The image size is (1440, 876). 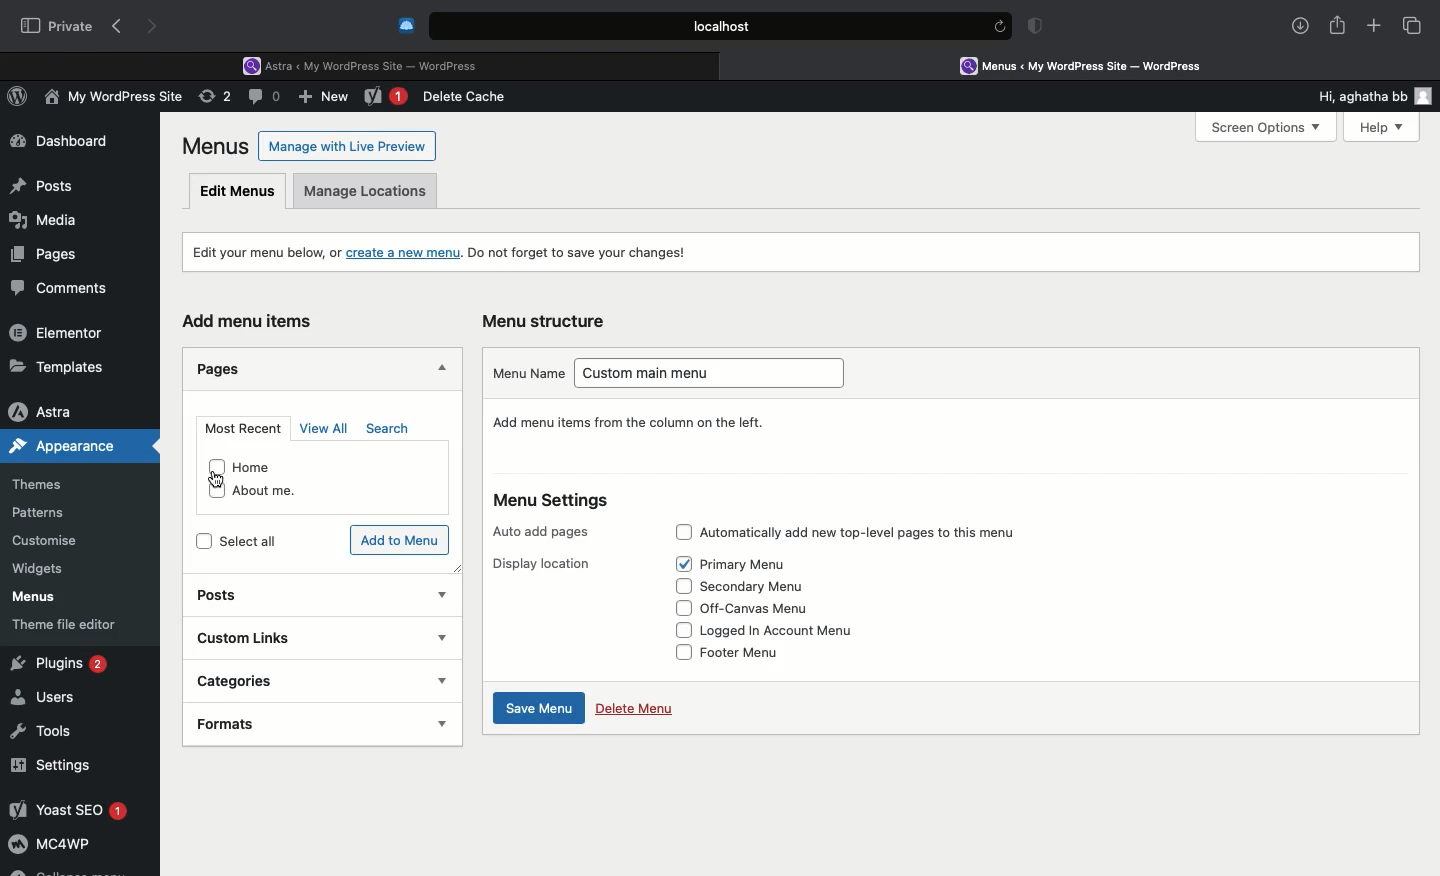 What do you see at coordinates (155, 26) in the screenshot?
I see `Forward` at bounding box center [155, 26].